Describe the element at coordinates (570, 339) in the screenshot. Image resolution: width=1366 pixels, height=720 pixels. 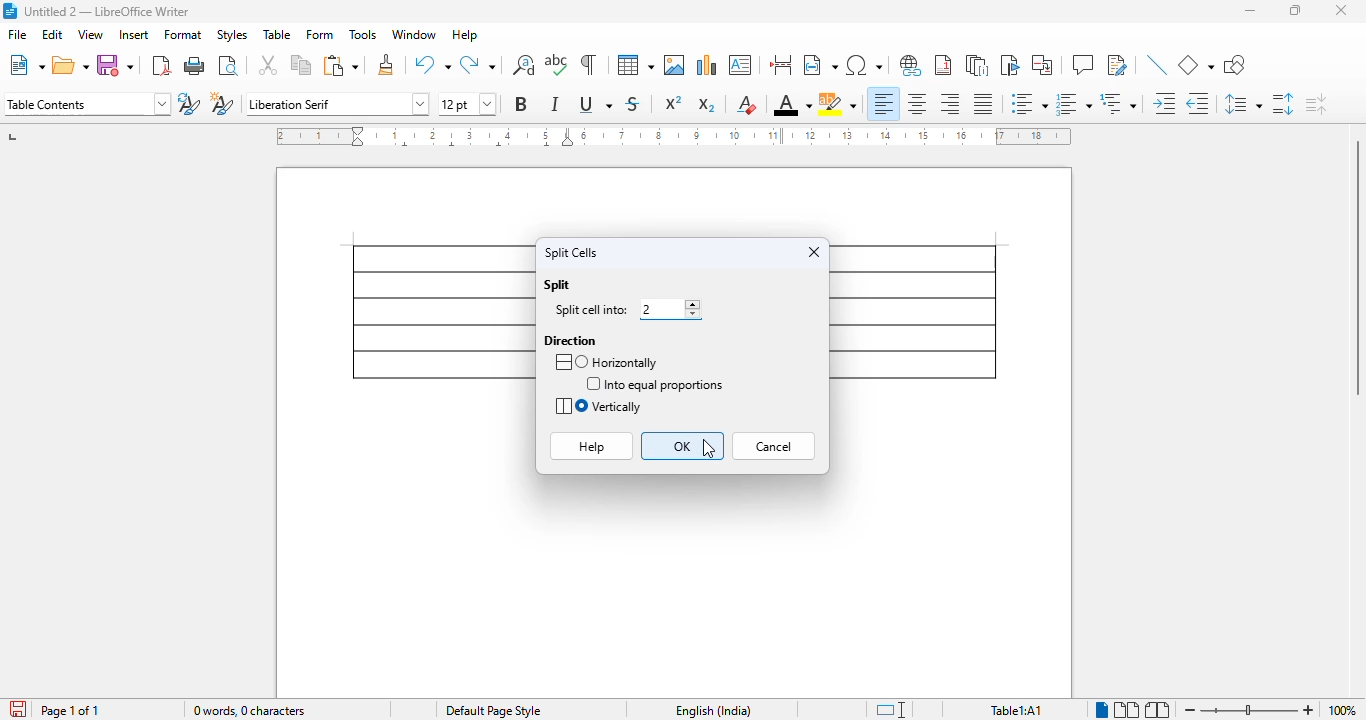
I see `direction` at that location.